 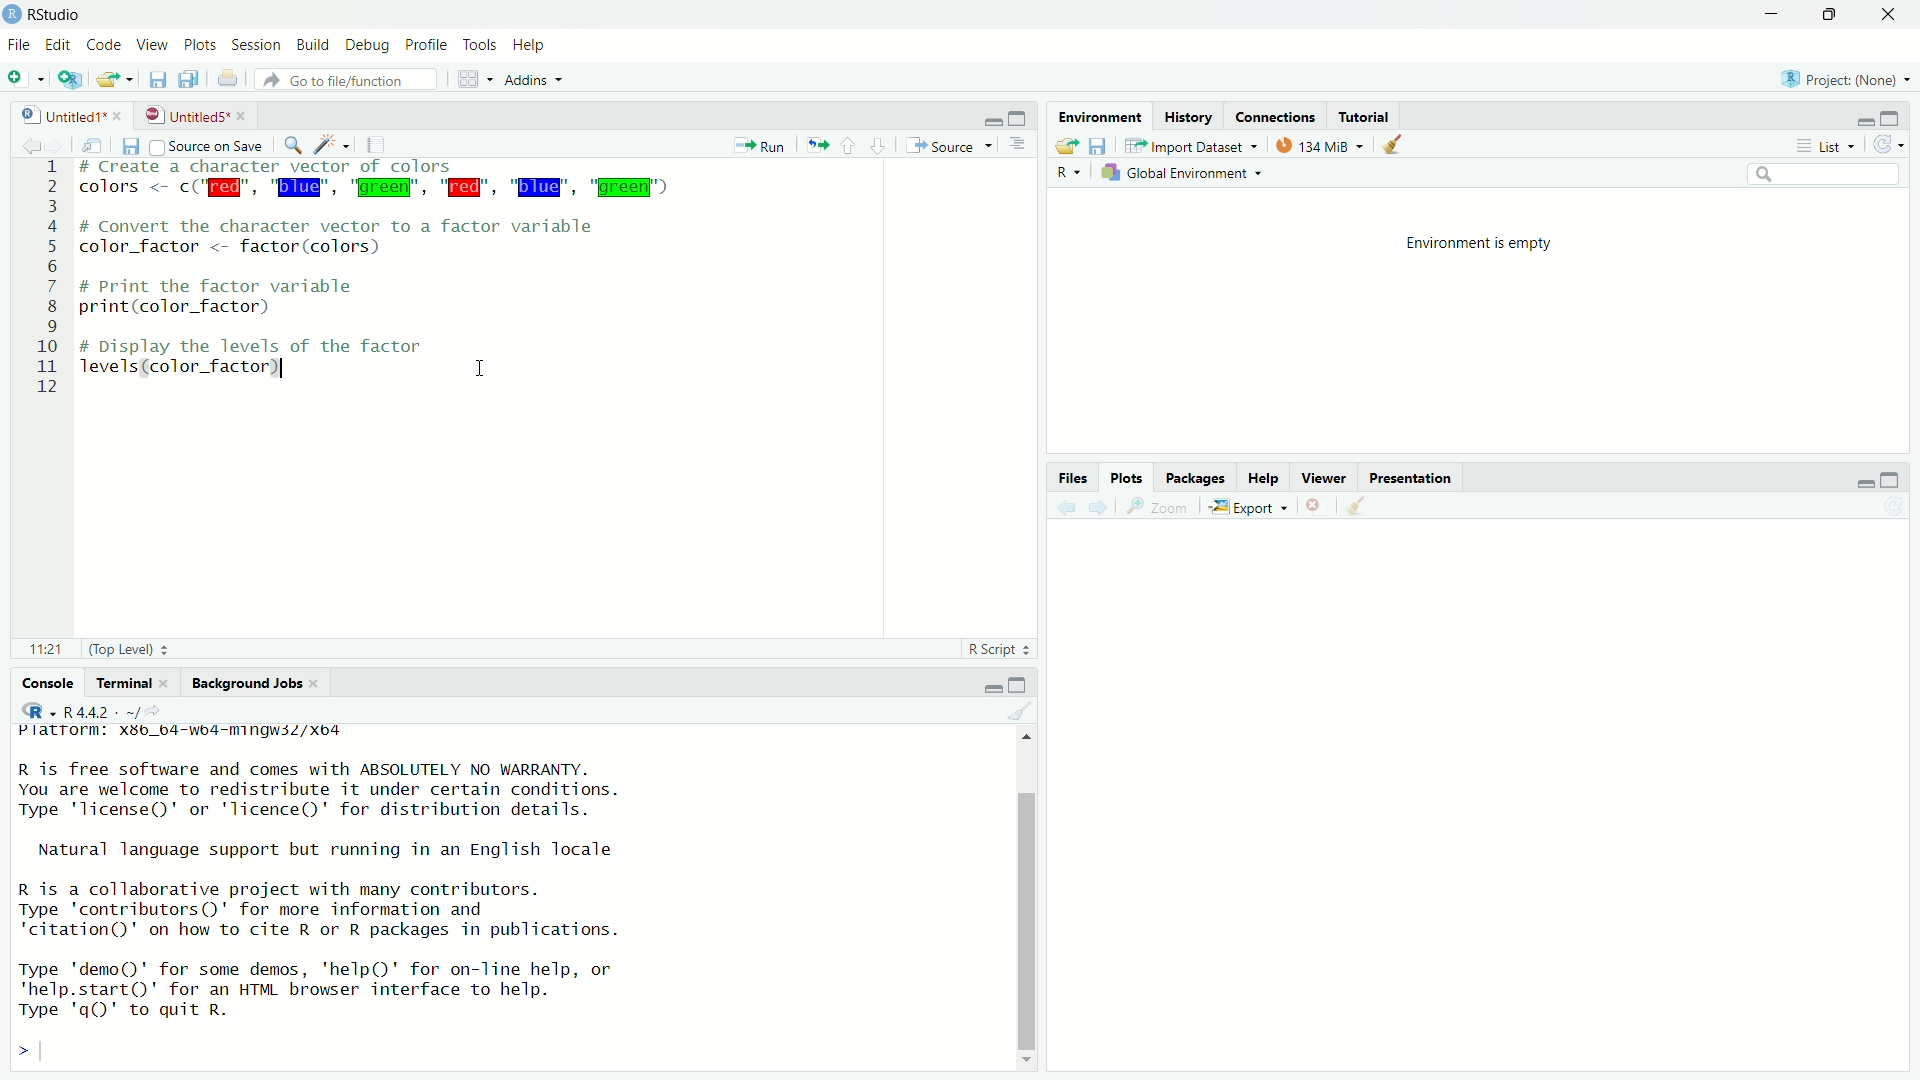 What do you see at coordinates (1068, 174) in the screenshot?
I see `select language` at bounding box center [1068, 174].